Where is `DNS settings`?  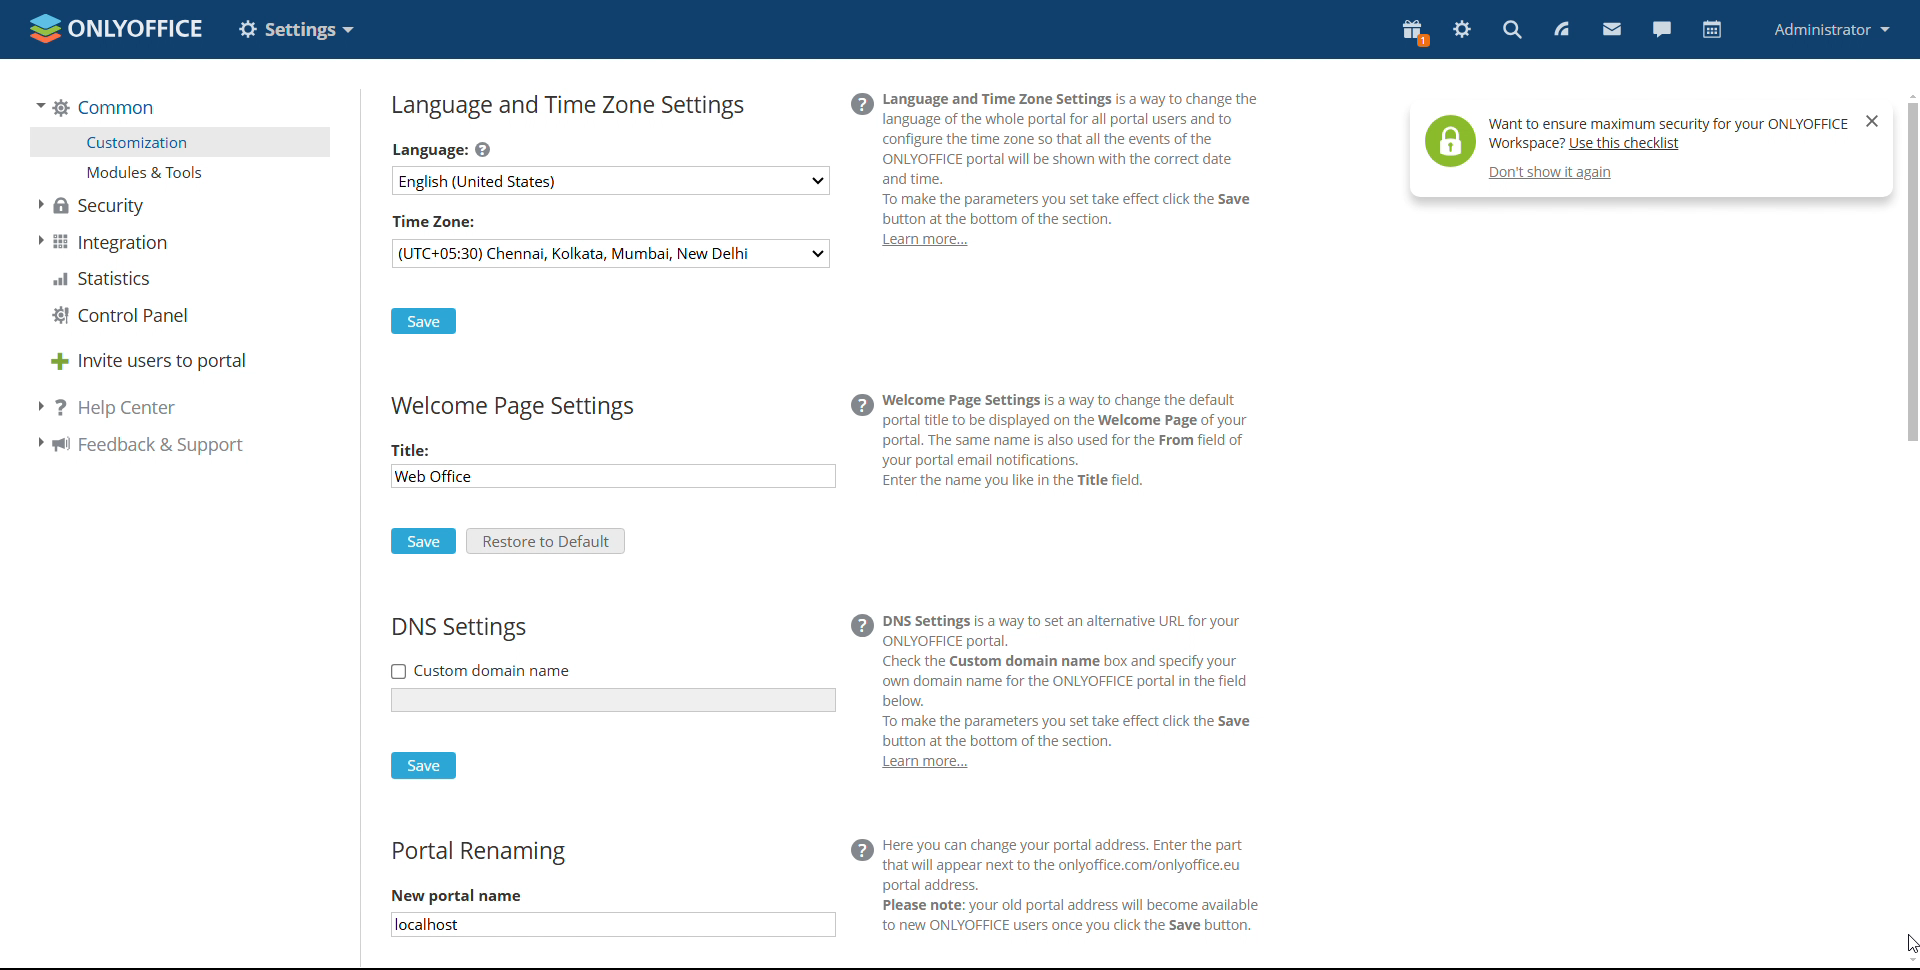 DNS settings is located at coordinates (459, 630).